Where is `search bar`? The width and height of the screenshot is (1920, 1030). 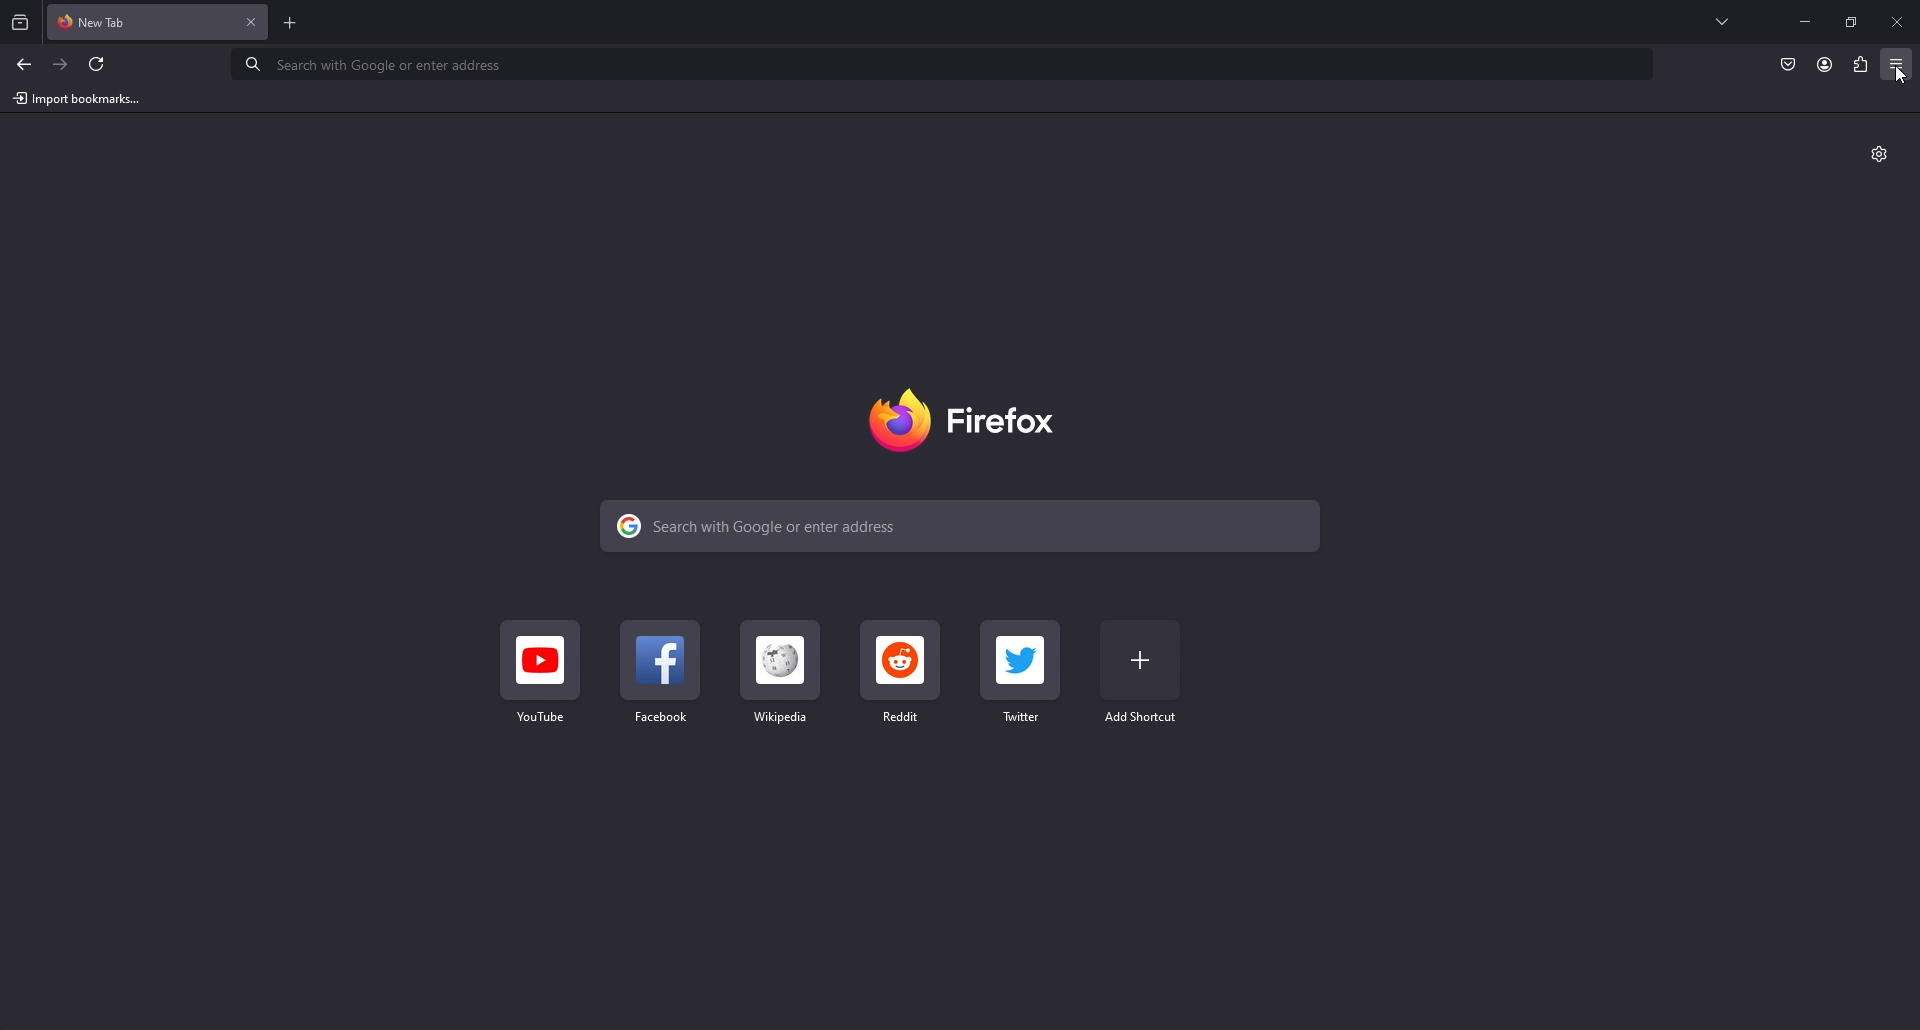 search bar is located at coordinates (964, 524).